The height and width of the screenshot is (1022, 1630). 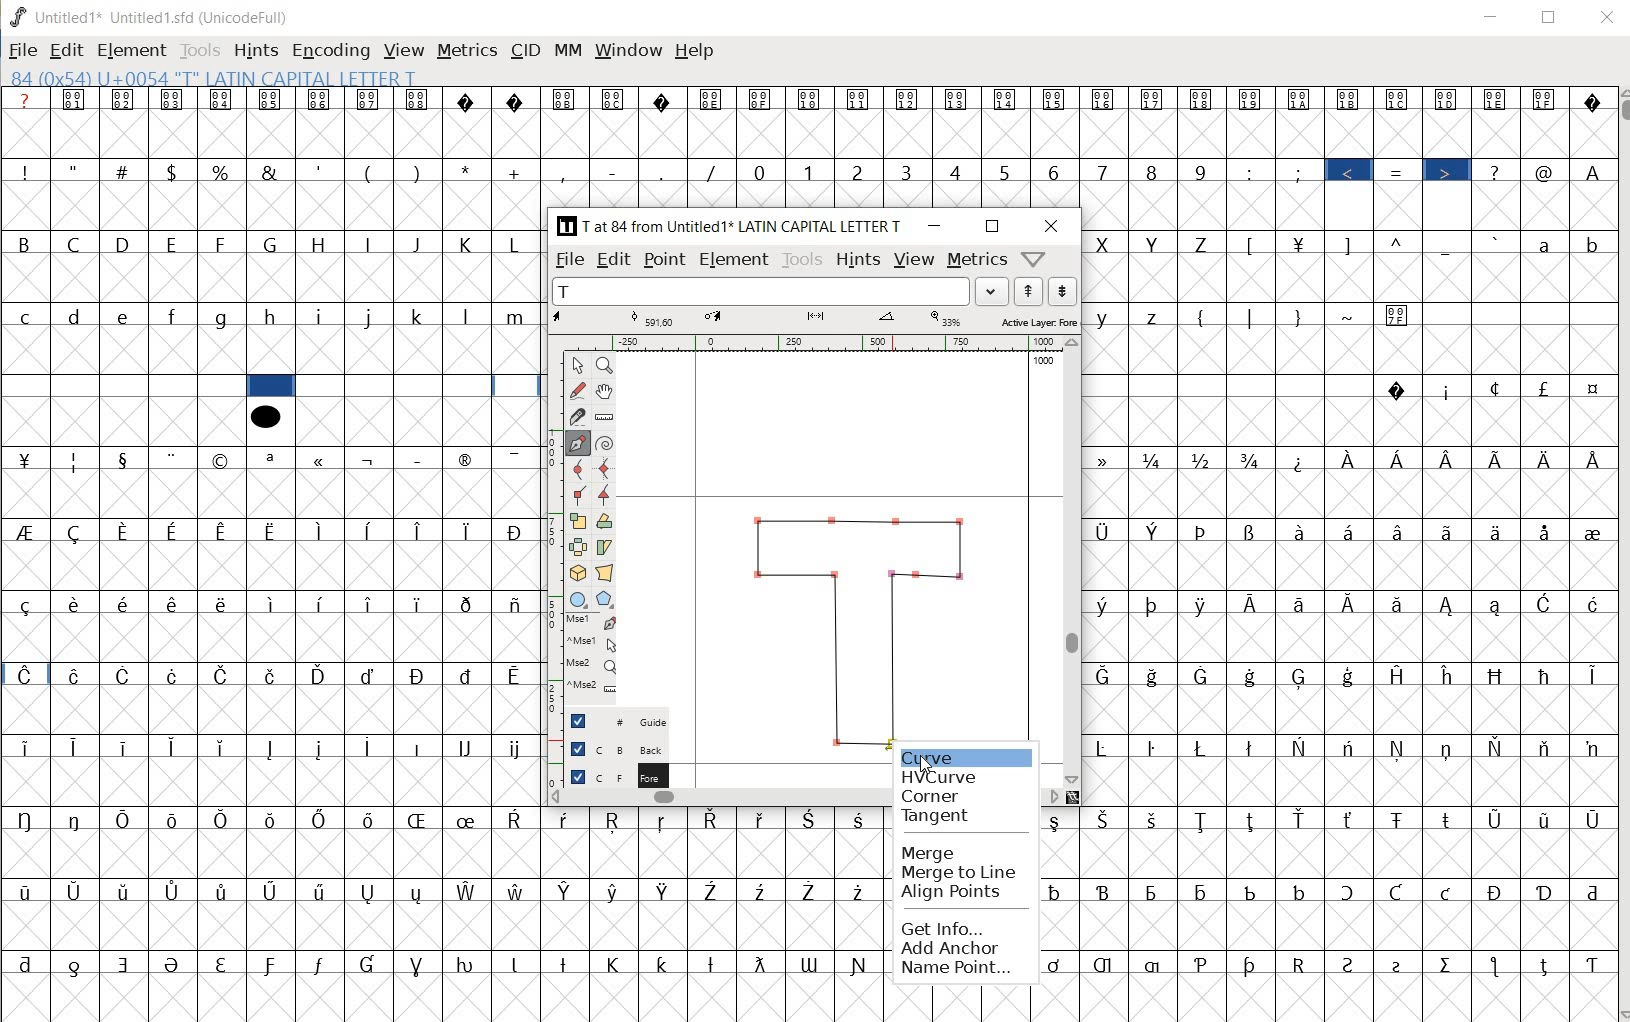 I want to click on Symbol, so click(x=1449, y=748).